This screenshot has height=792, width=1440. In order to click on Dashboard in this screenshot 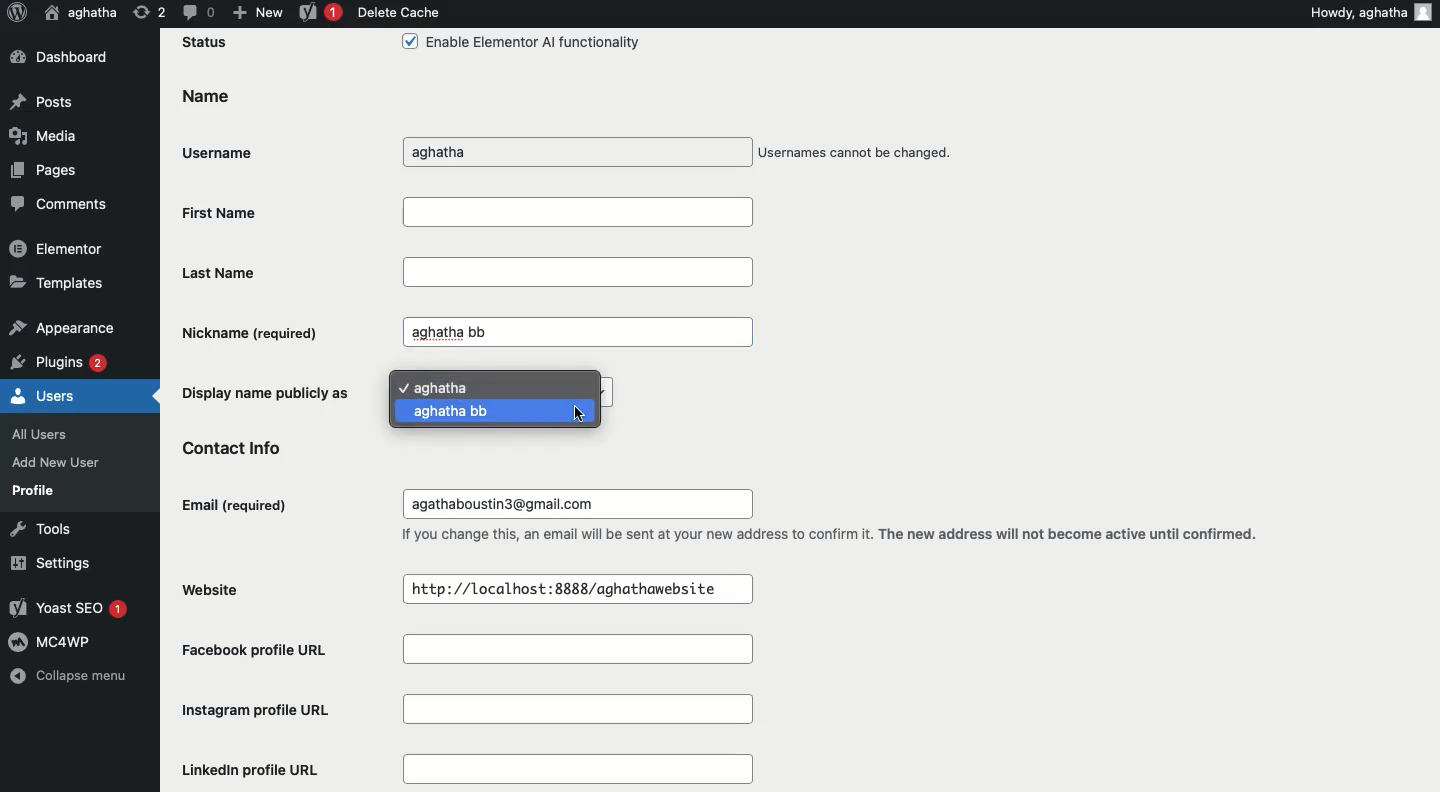, I will do `click(68, 58)`.